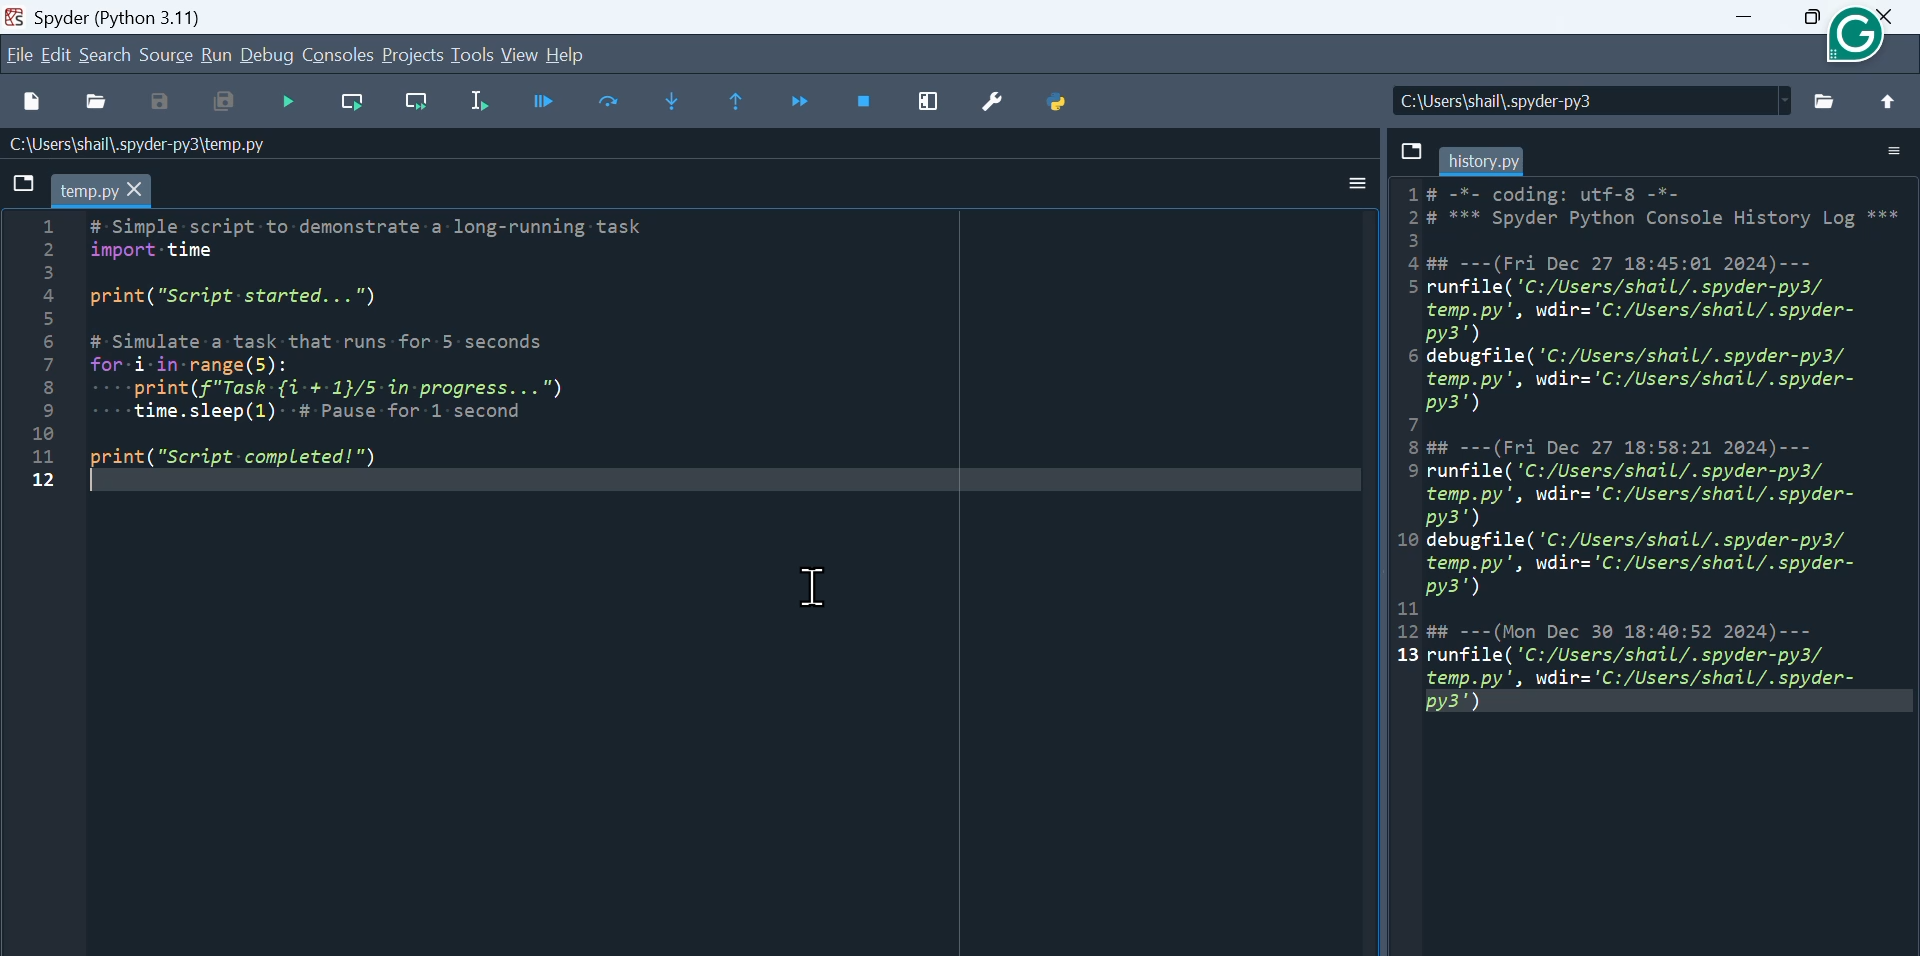 The width and height of the screenshot is (1920, 956). I want to click on Tools, so click(474, 58).